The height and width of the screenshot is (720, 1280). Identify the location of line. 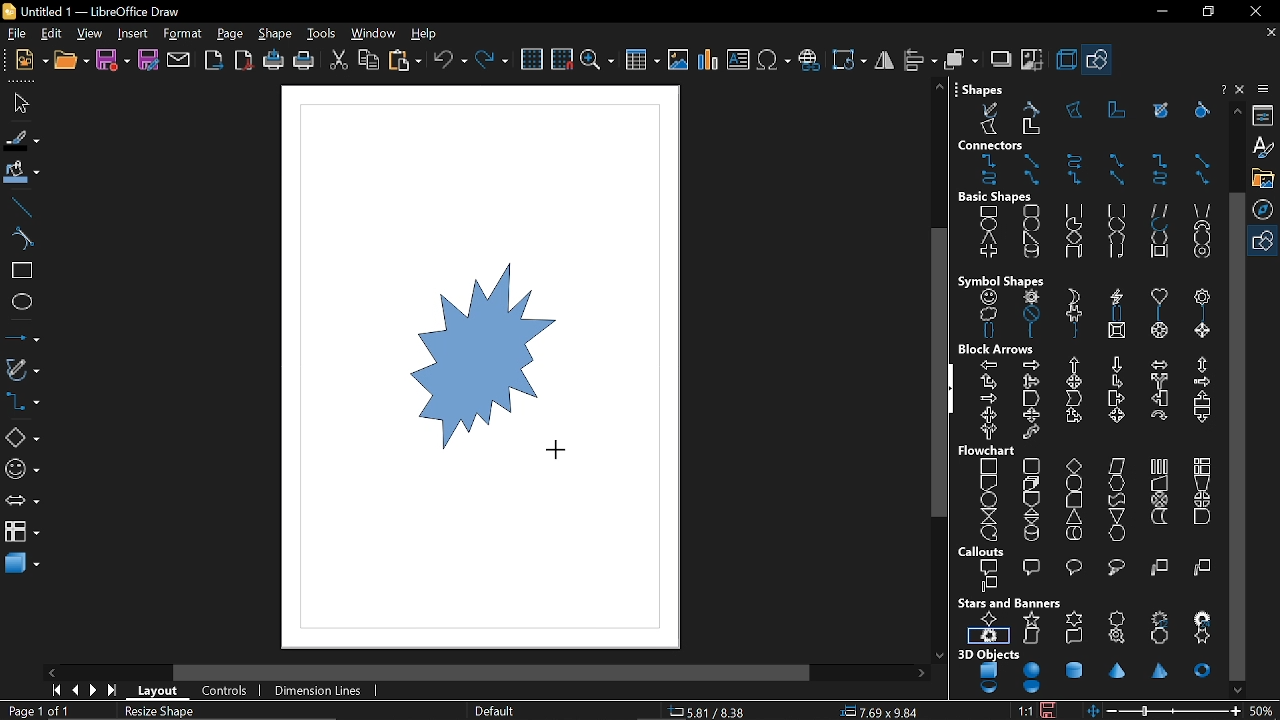
(21, 208).